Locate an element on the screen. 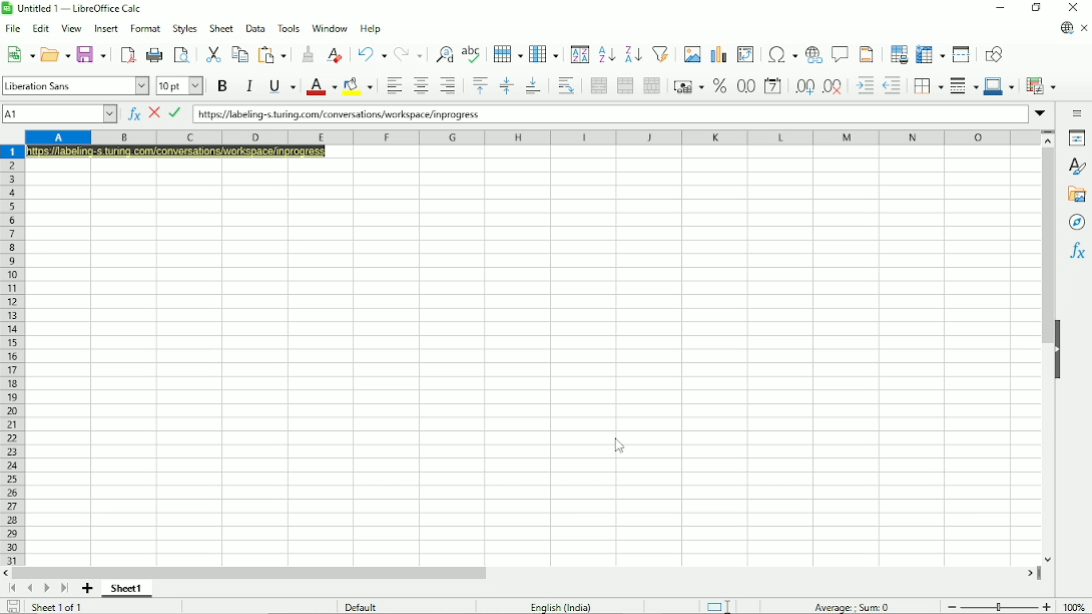 This screenshot has height=614, width=1092. Rows is located at coordinates (507, 54).